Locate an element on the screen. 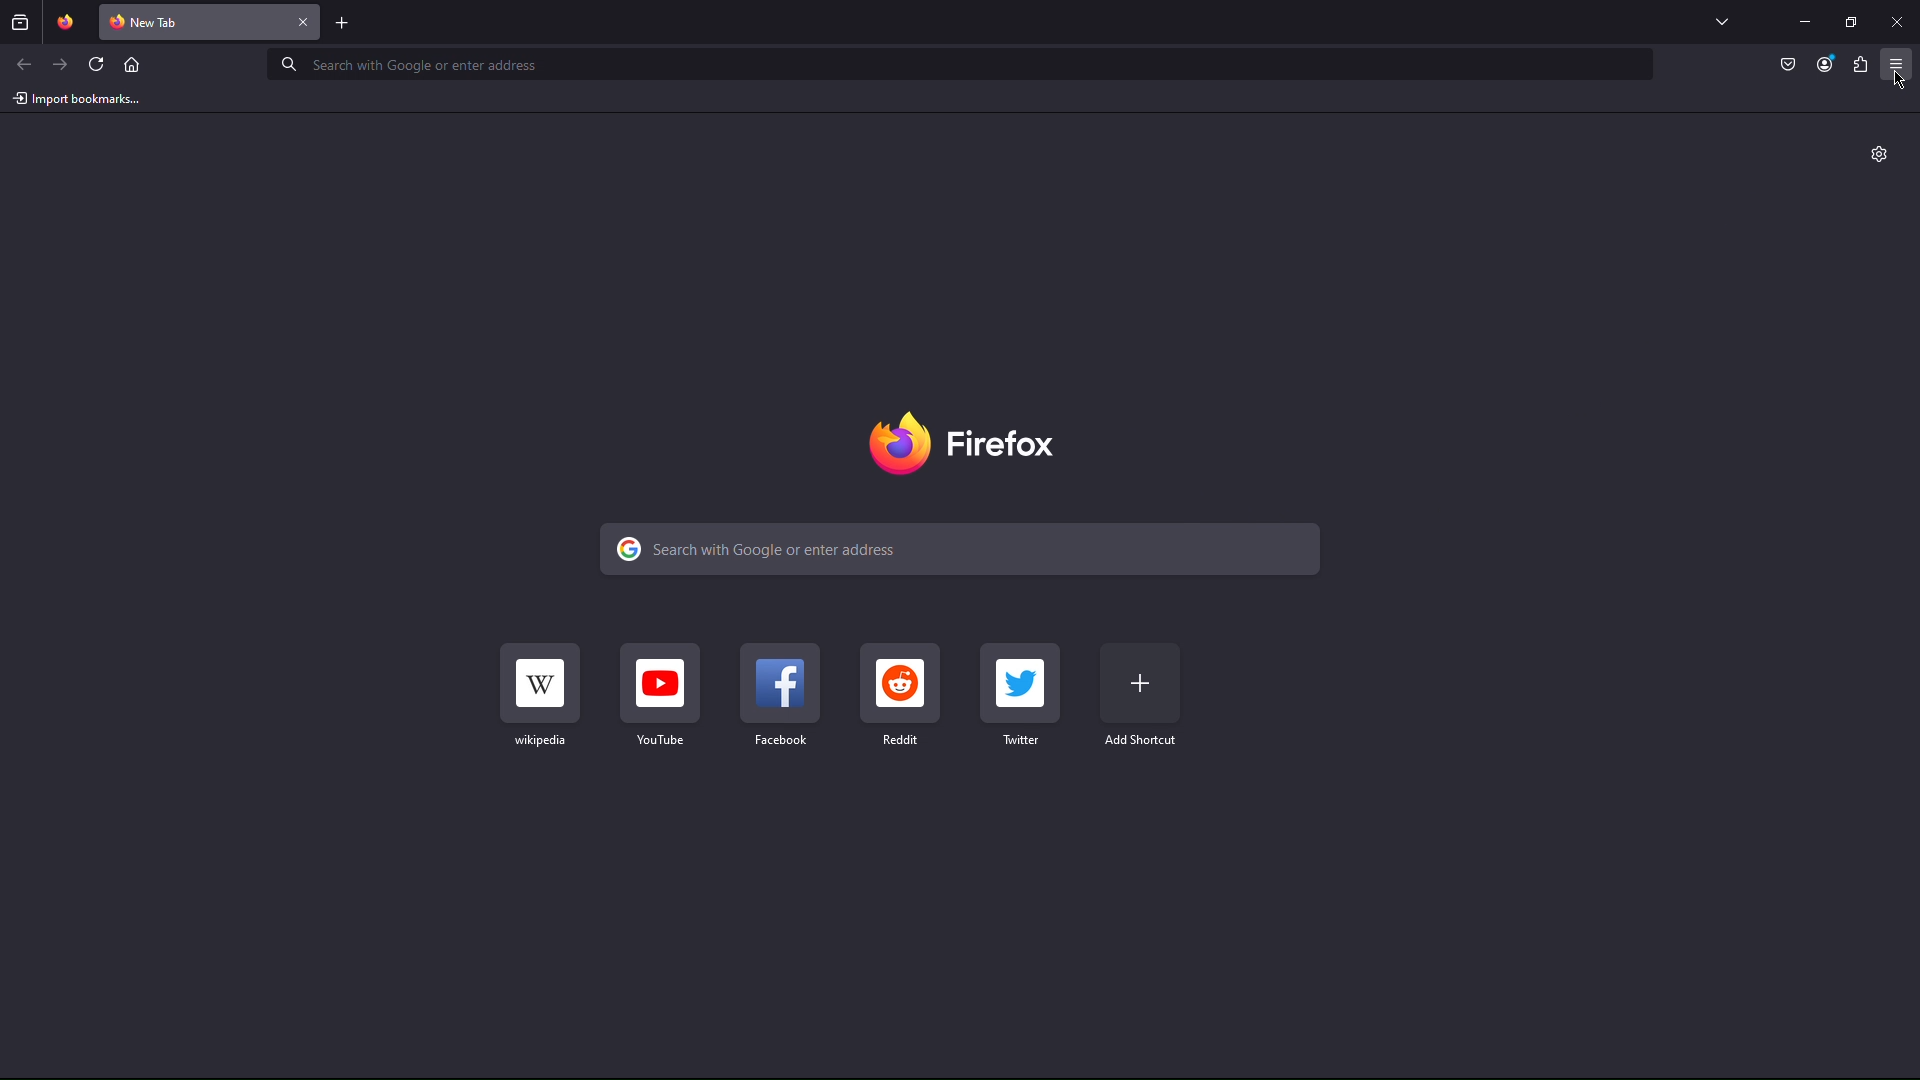 This screenshot has width=1920, height=1080. Minimize is located at coordinates (1804, 21).